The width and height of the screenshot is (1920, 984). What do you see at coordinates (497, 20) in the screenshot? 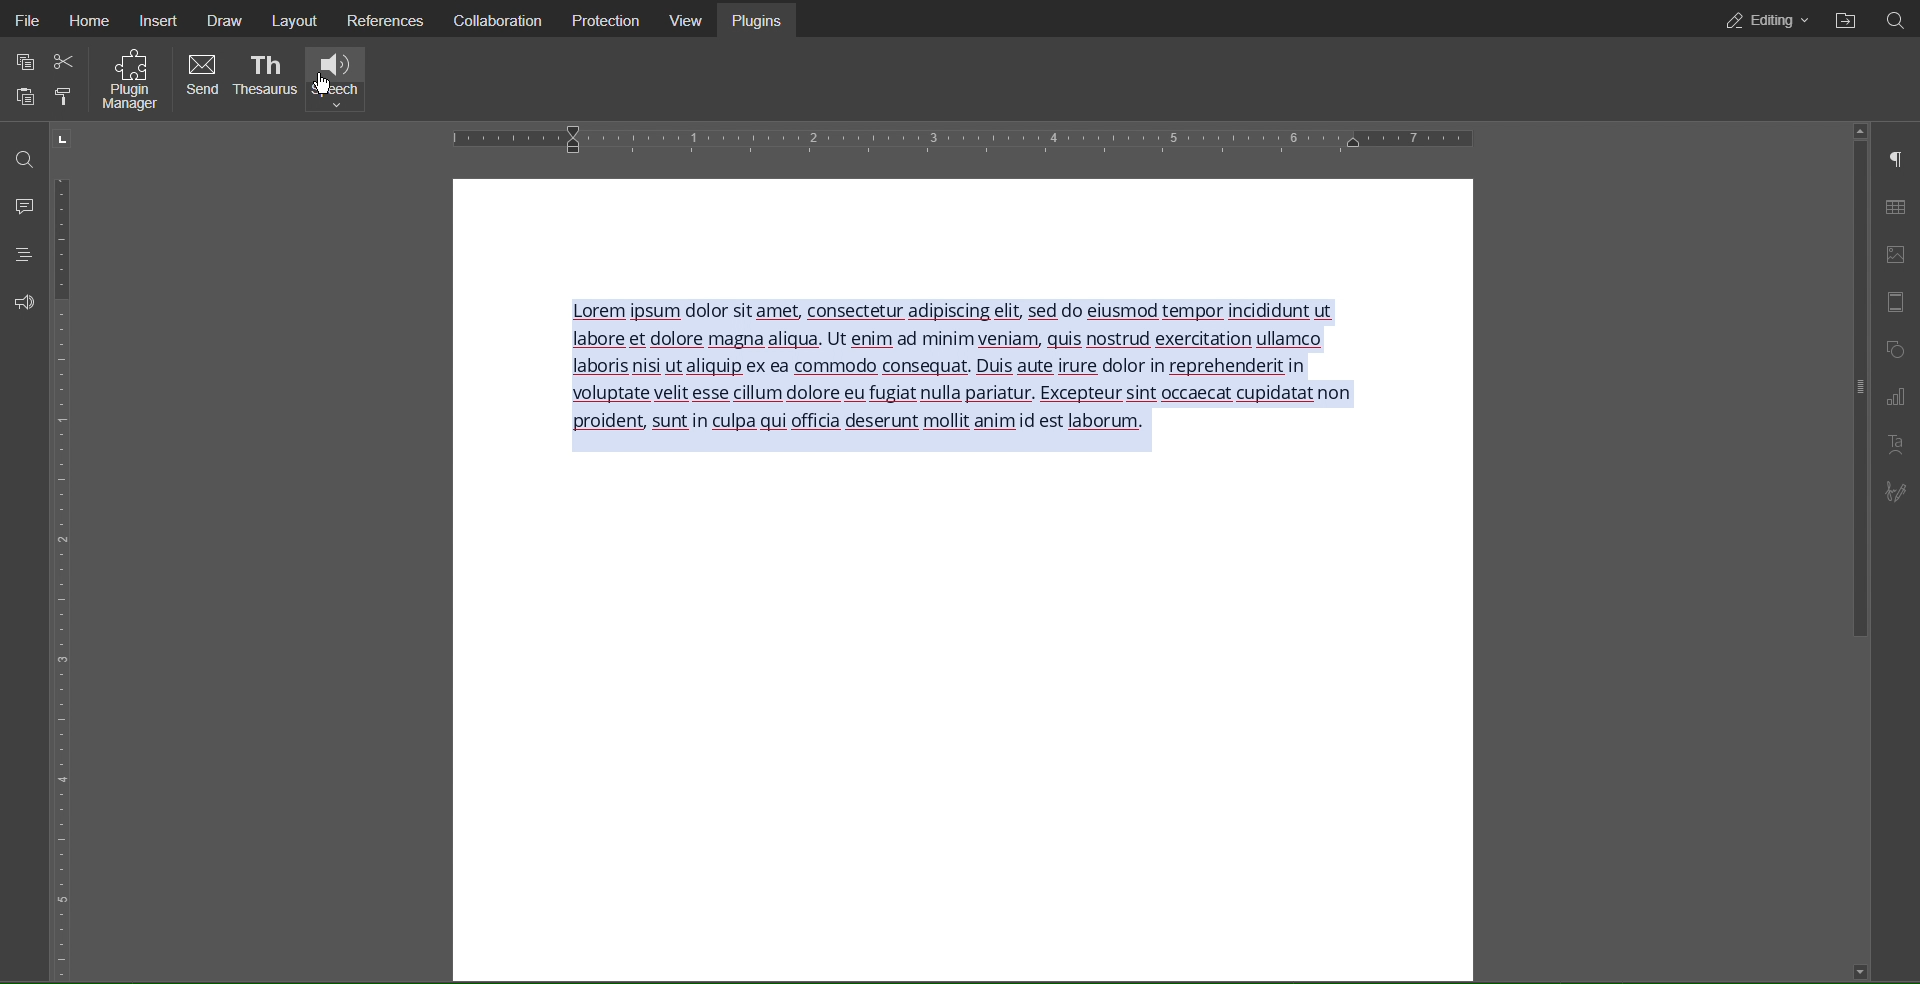
I see `Collaboration` at bounding box center [497, 20].